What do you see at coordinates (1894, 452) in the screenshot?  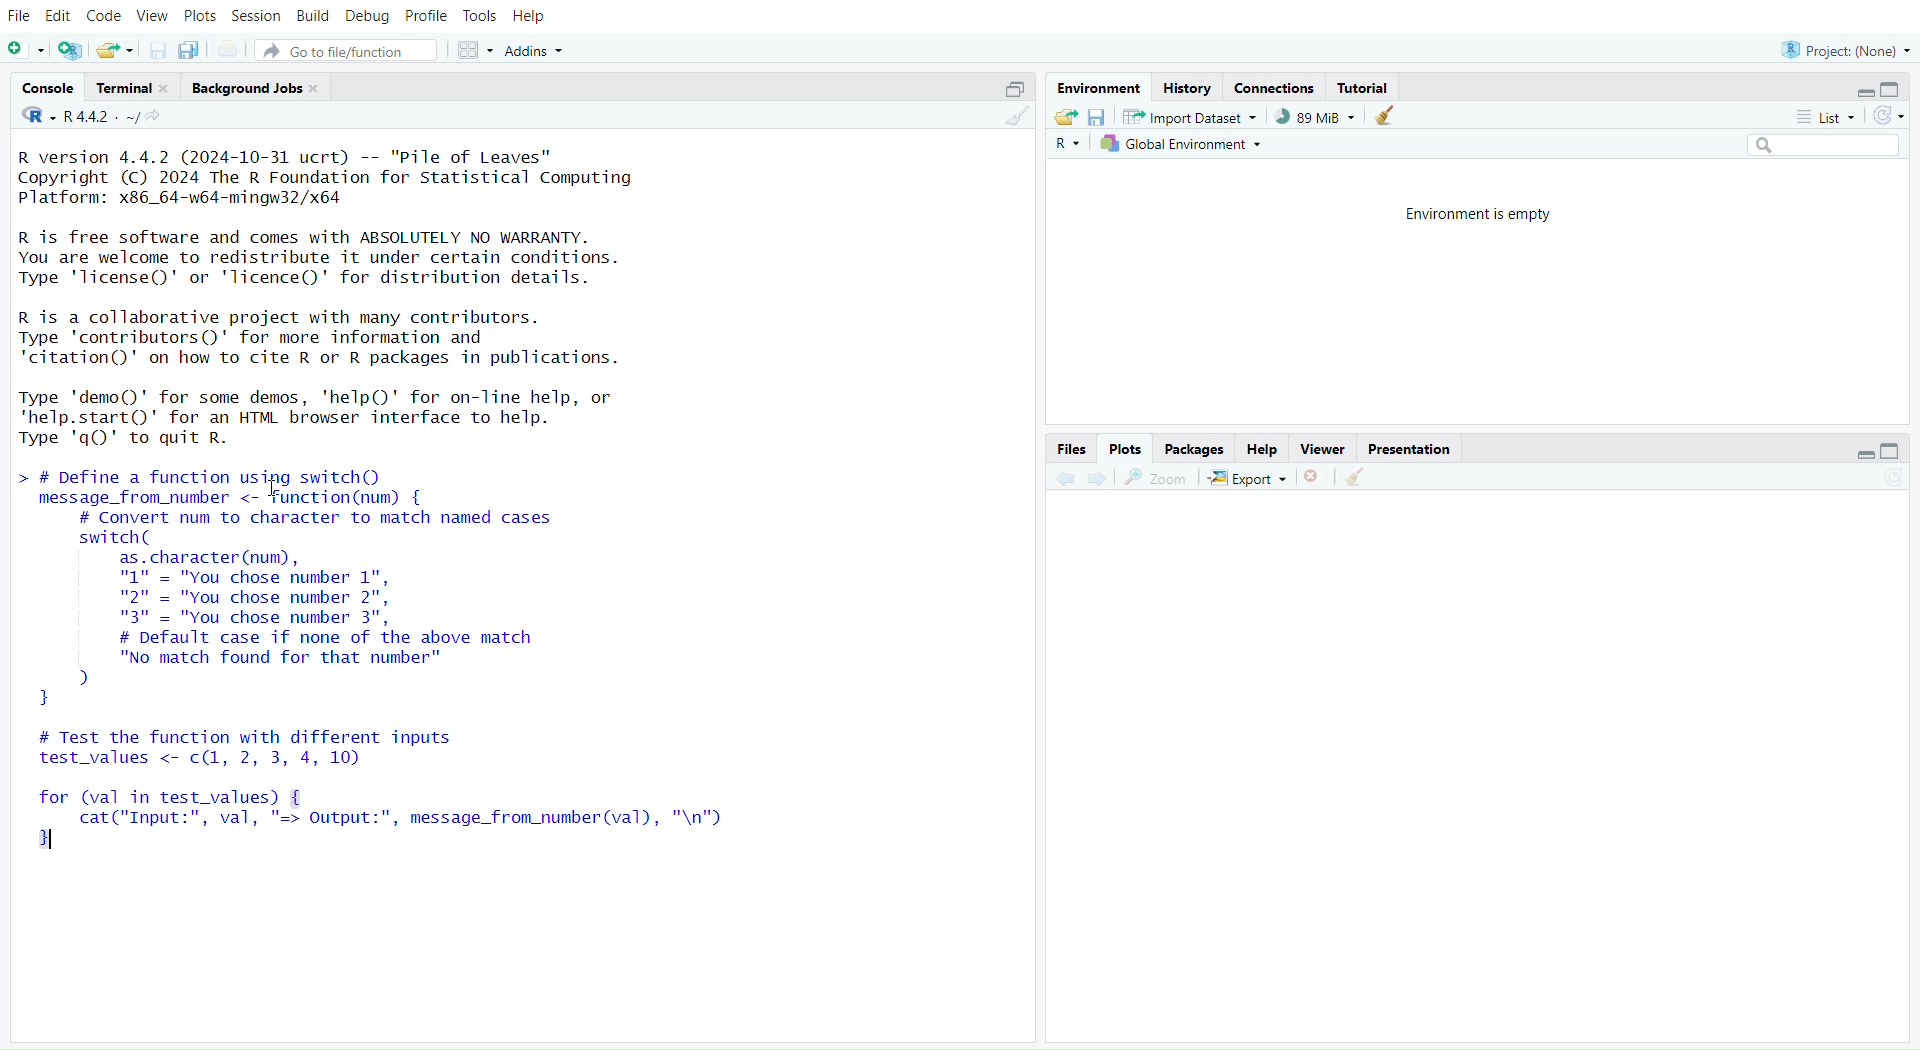 I see `Maximize` at bounding box center [1894, 452].